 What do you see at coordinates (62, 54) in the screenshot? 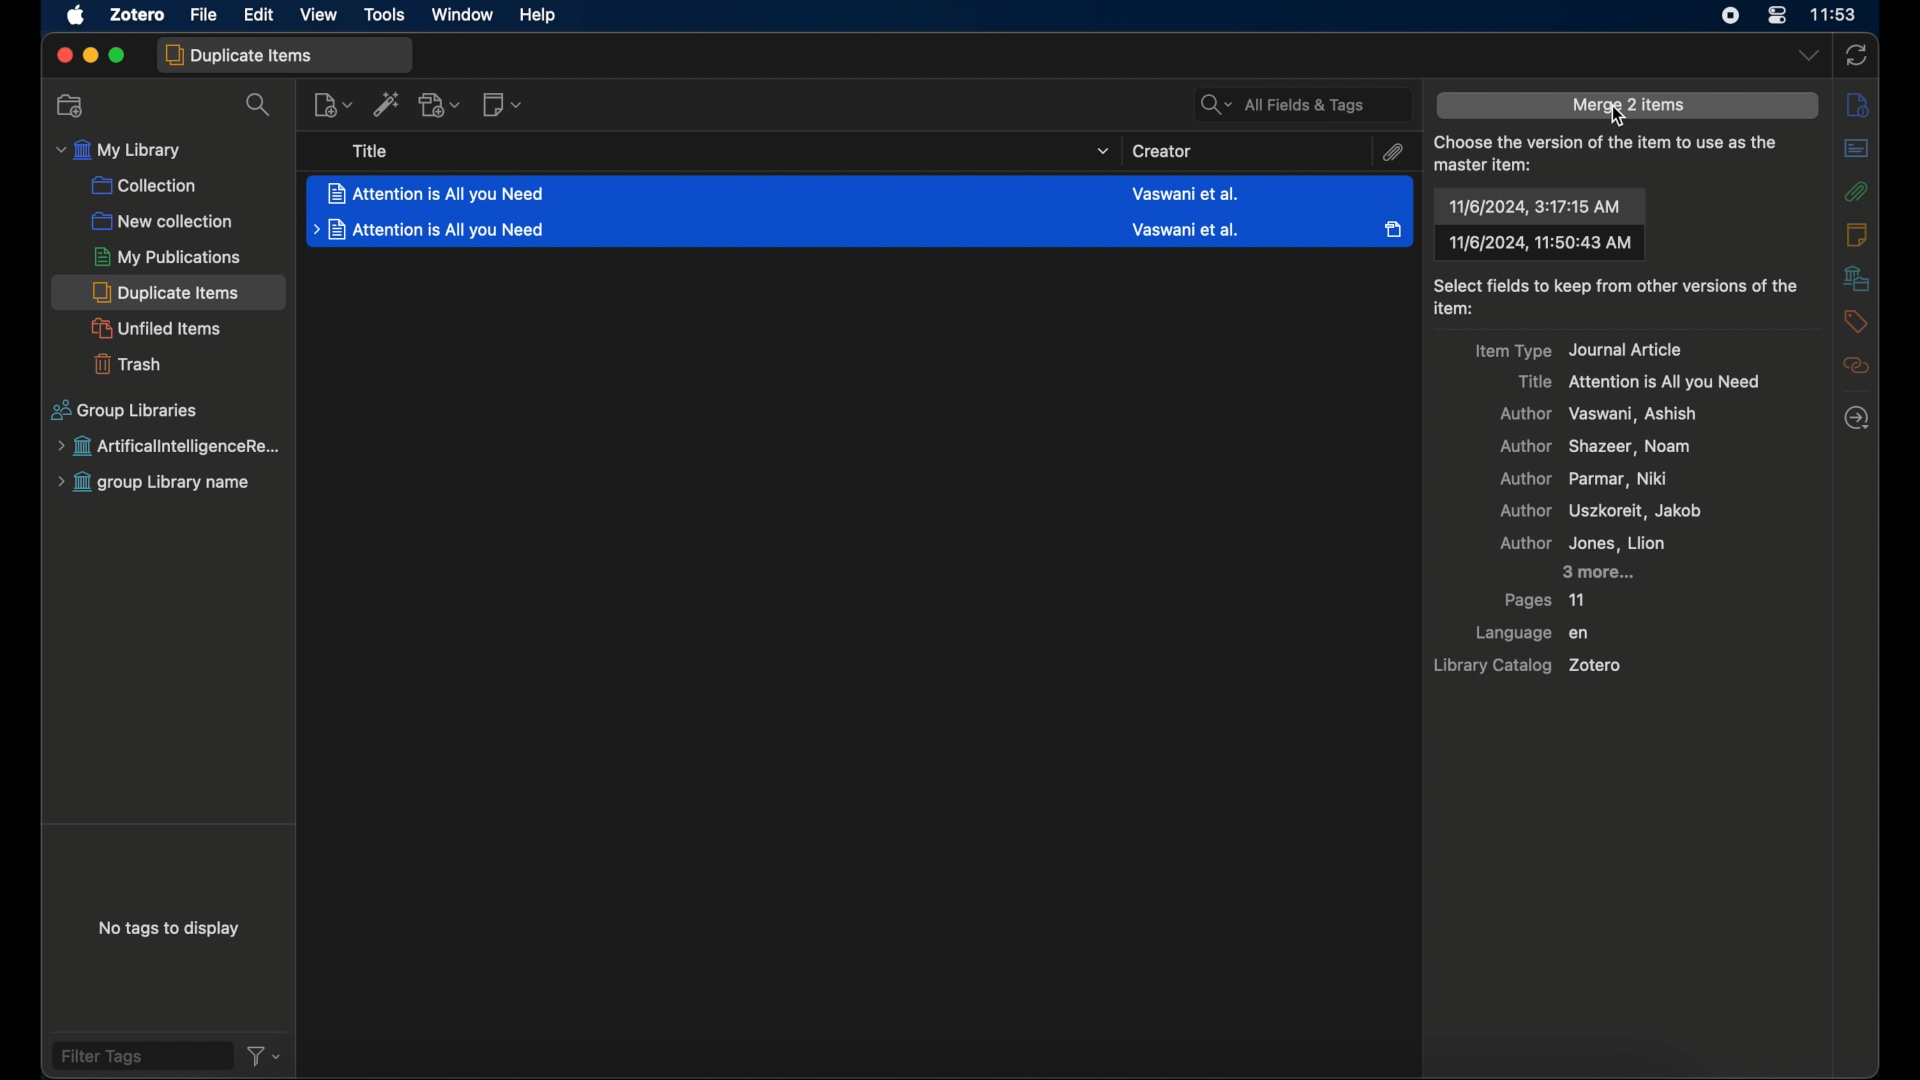
I see `close` at bounding box center [62, 54].